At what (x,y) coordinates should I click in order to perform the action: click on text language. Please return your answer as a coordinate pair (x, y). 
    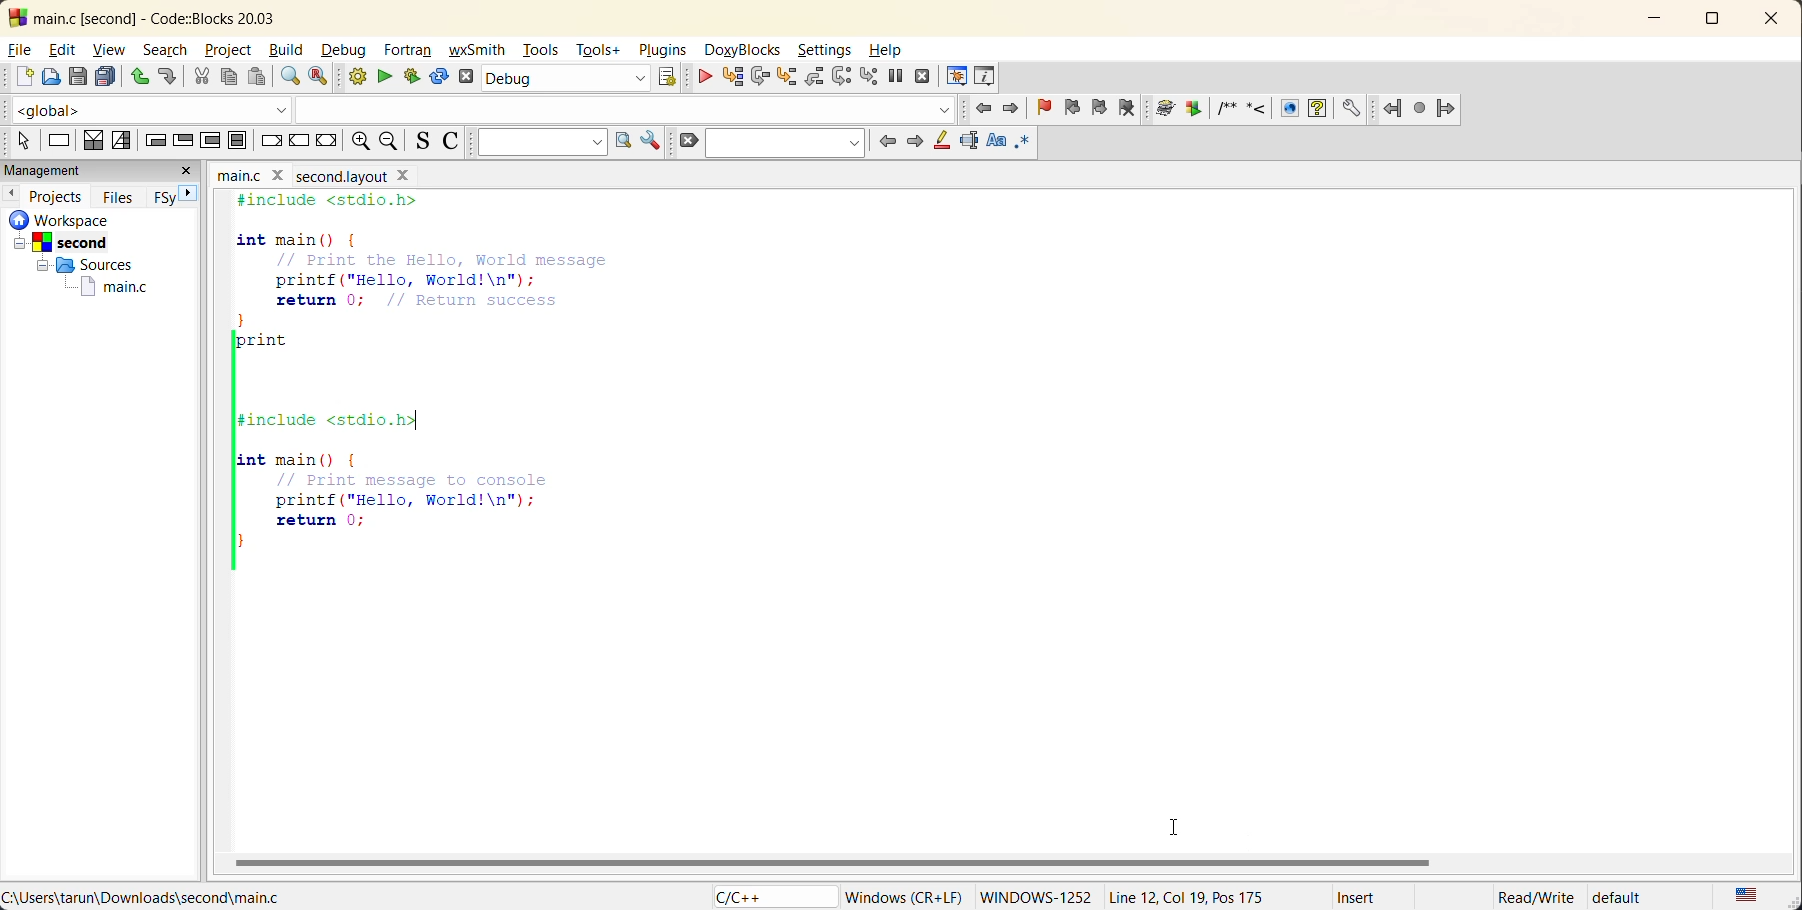
    Looking at the image, I should click on (1746, 896).